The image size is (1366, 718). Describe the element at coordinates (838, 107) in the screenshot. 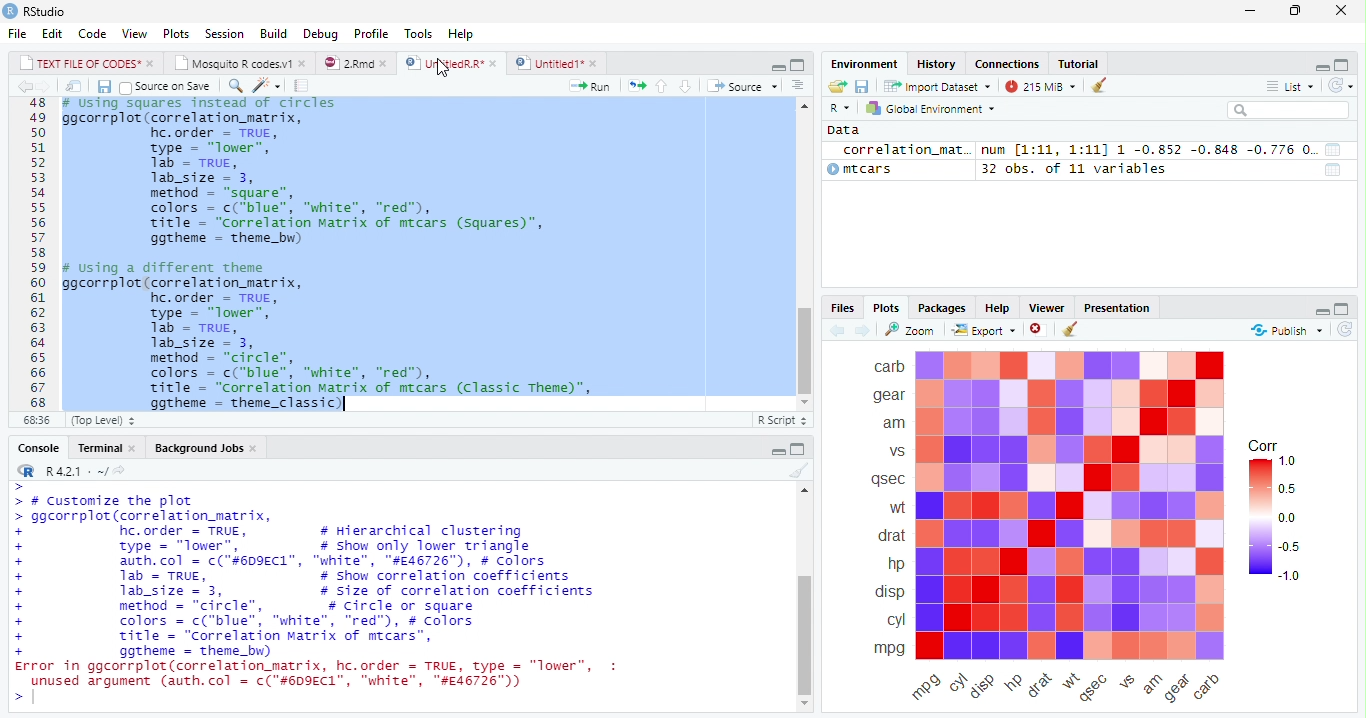

I see `R` at that location.